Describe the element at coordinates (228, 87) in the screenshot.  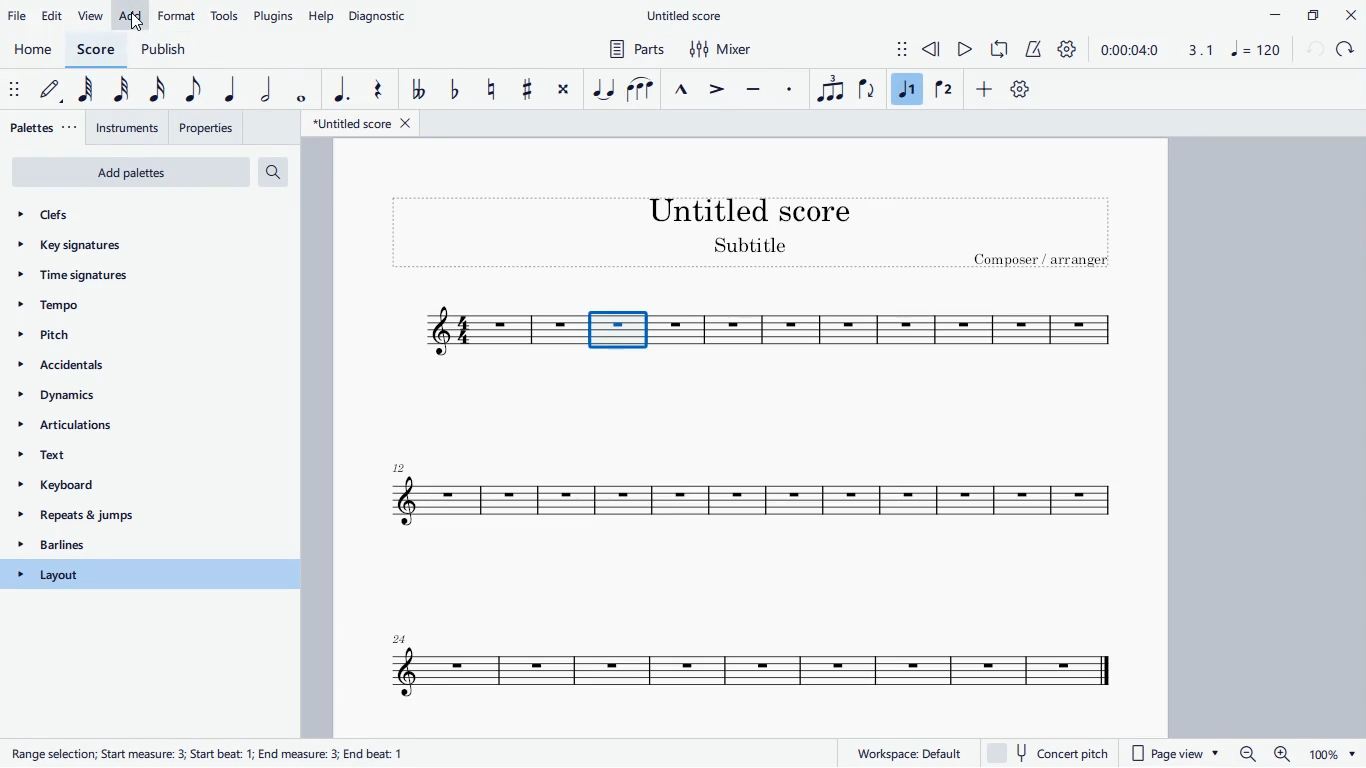
I see `quarter note` at that location.